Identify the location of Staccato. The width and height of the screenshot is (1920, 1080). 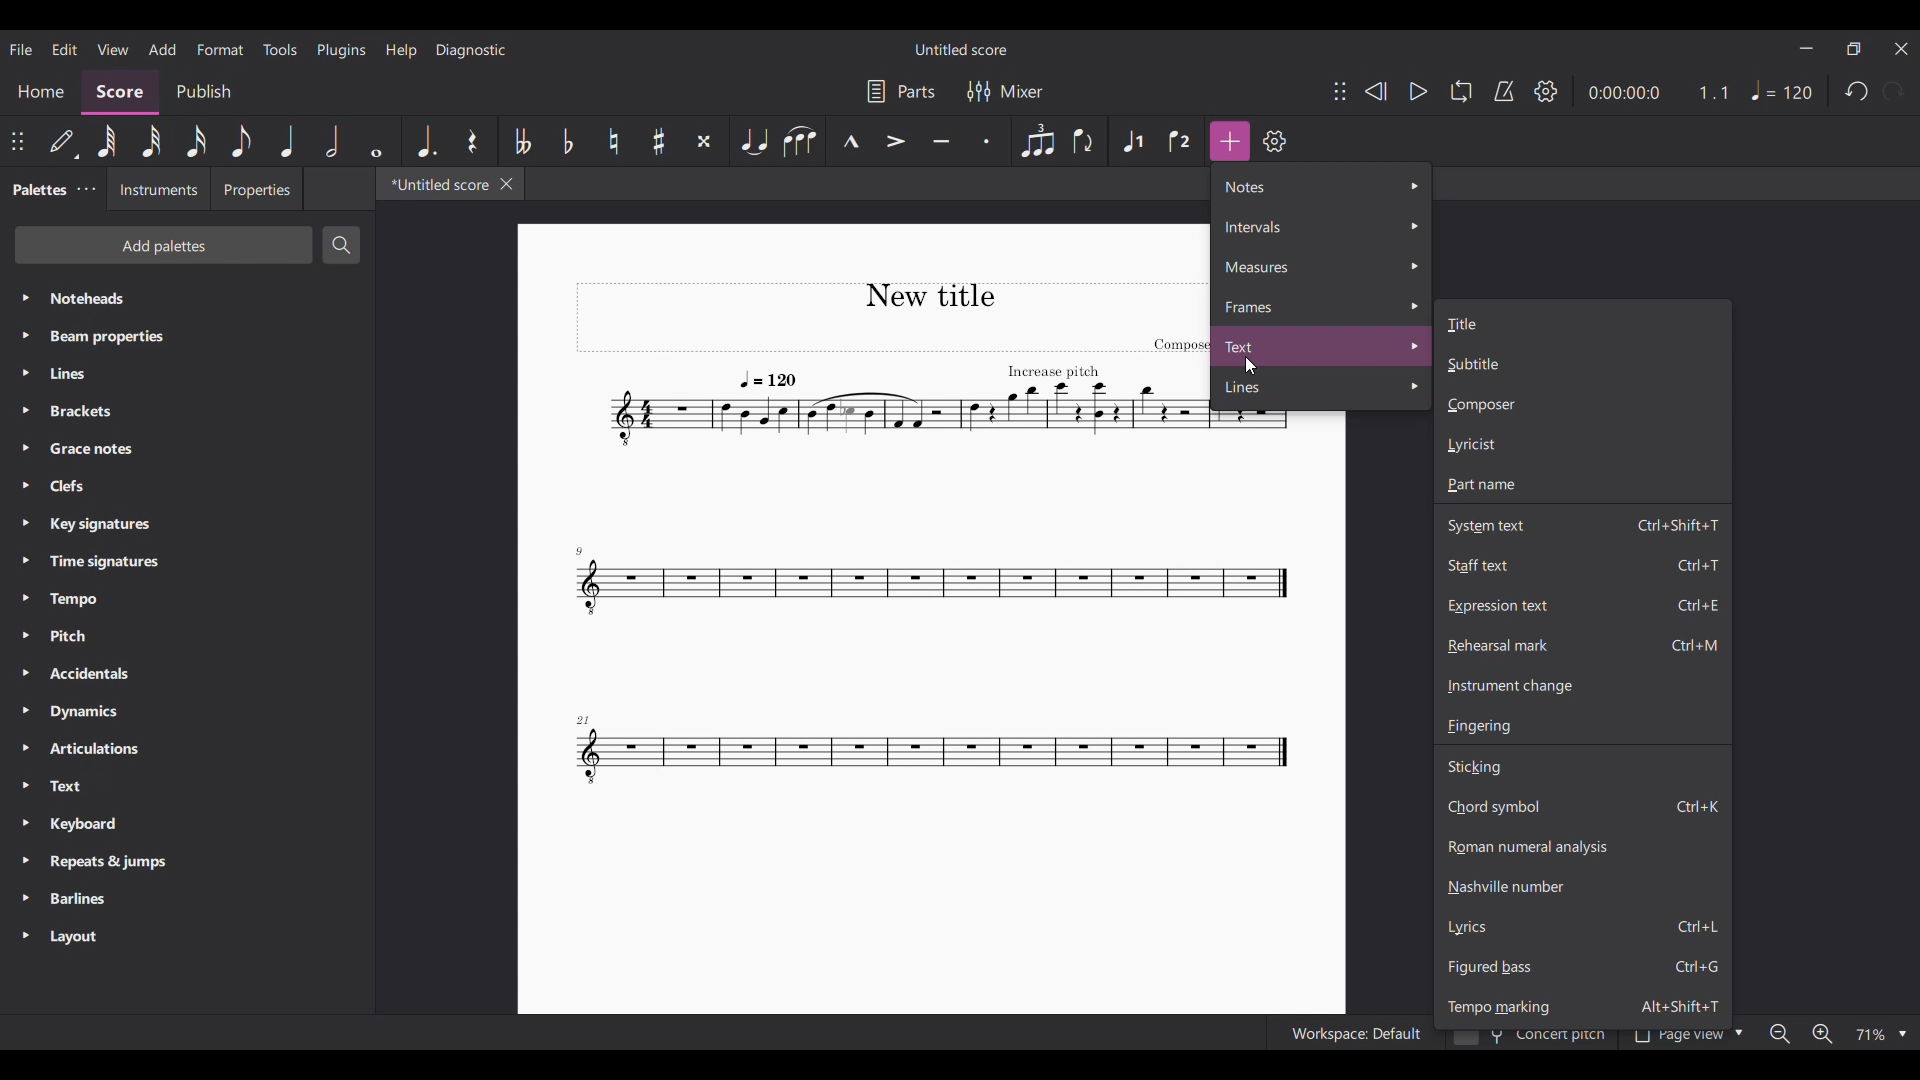
(987, 141).